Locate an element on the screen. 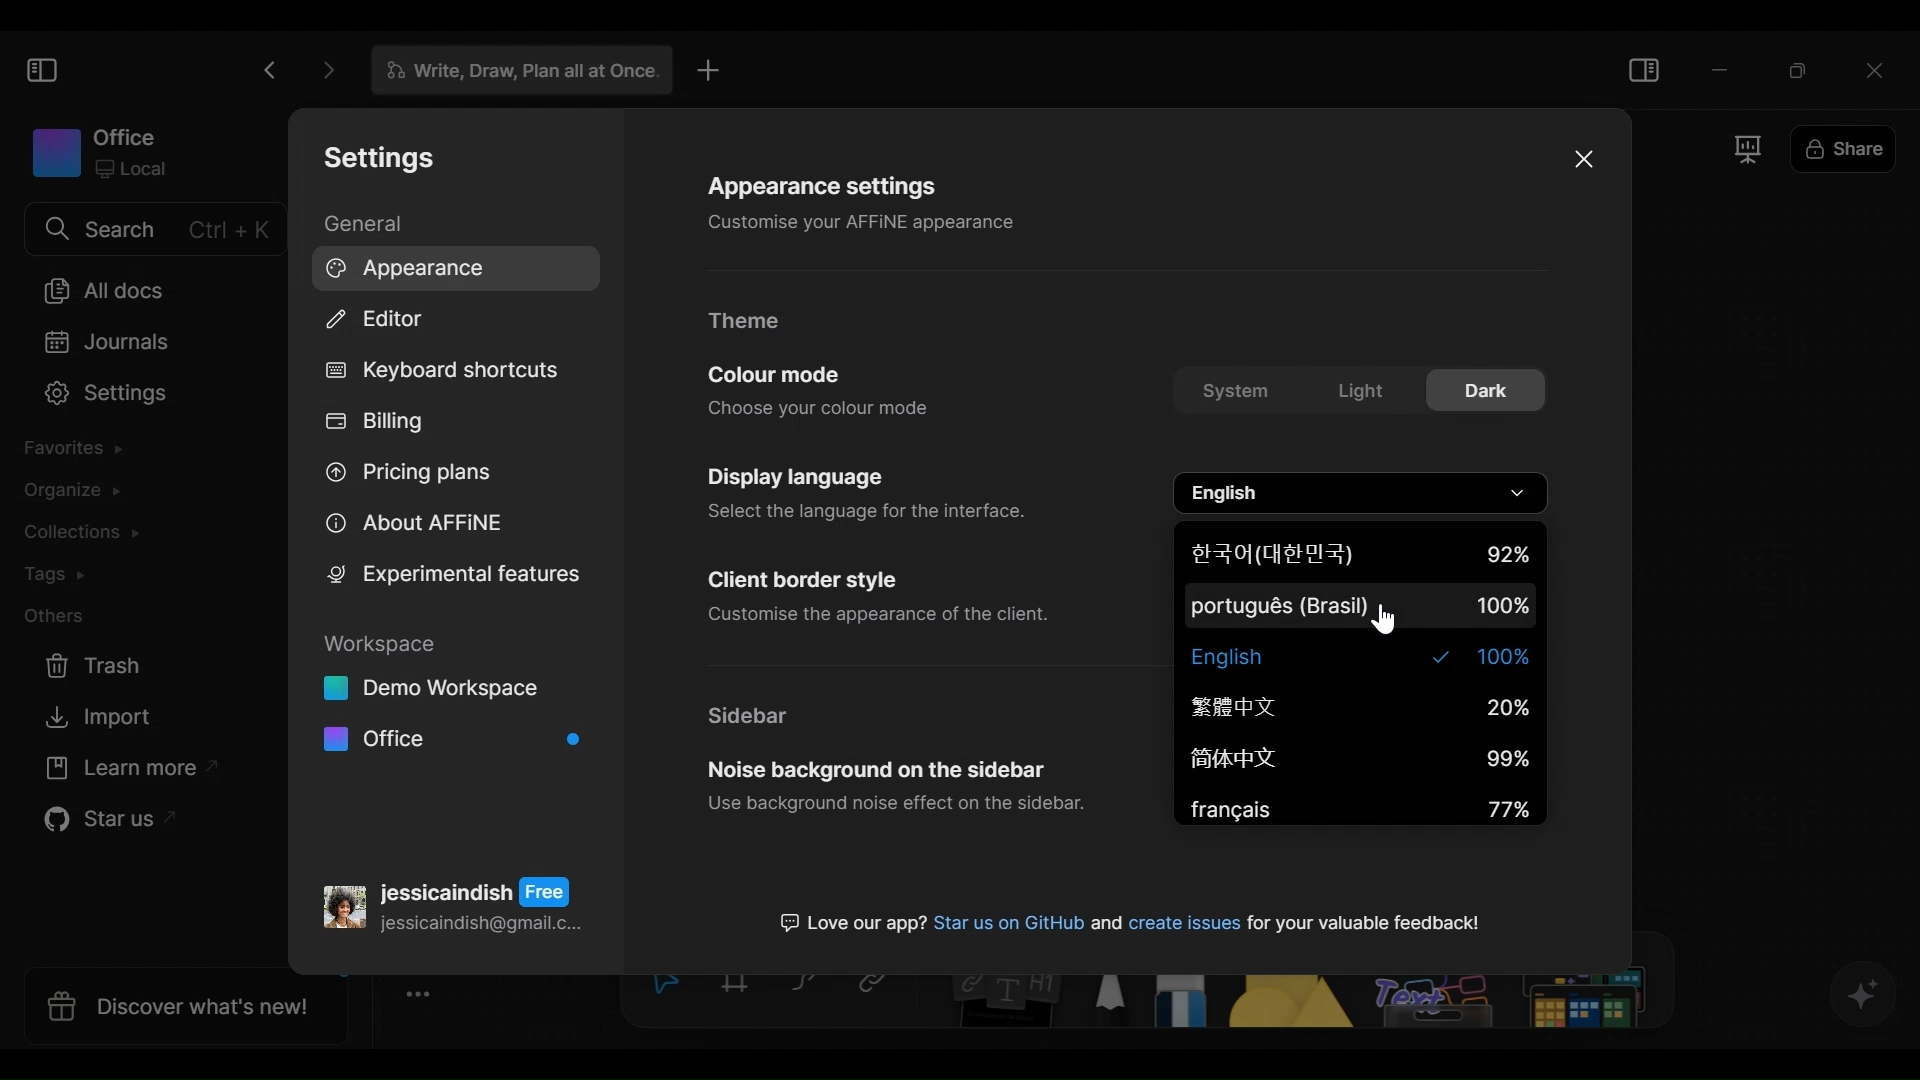 The image size is (1920, 1080). Import is located at coordinates (101, 718).